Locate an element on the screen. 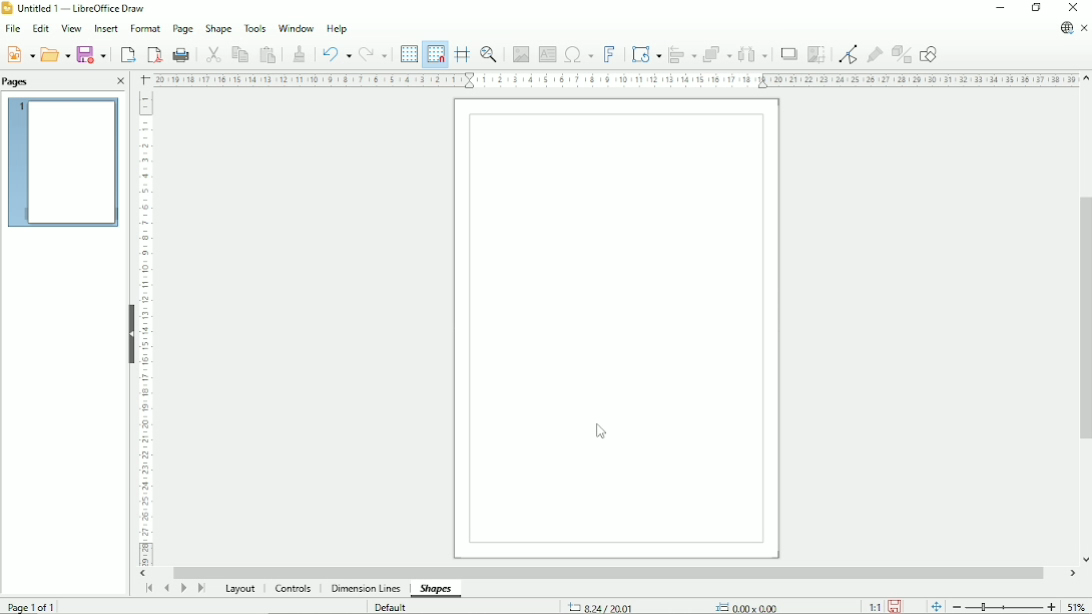 This screenshot has height=614, width=1092. Crop image is located at coordinates (816, 55).